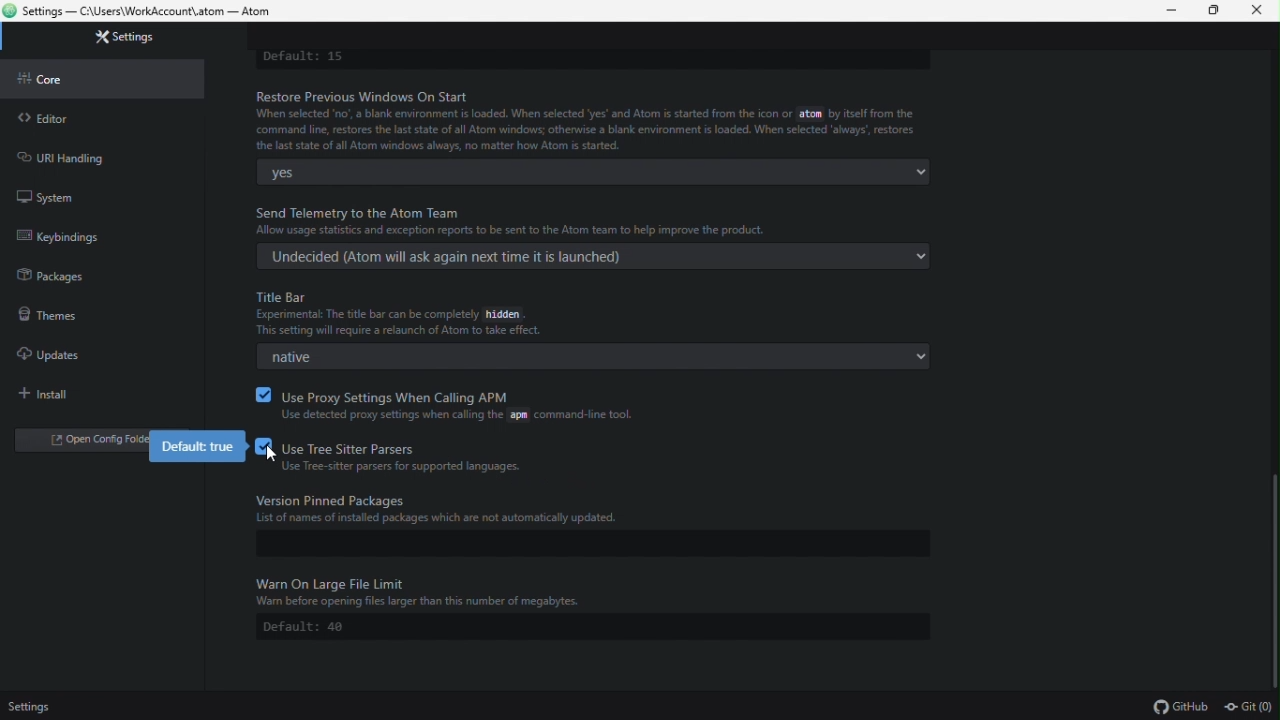 This screenshot has width=1280, height=720. Describe the element at coordinates (53, 276) in the screenshot. I see `packages` at that location.